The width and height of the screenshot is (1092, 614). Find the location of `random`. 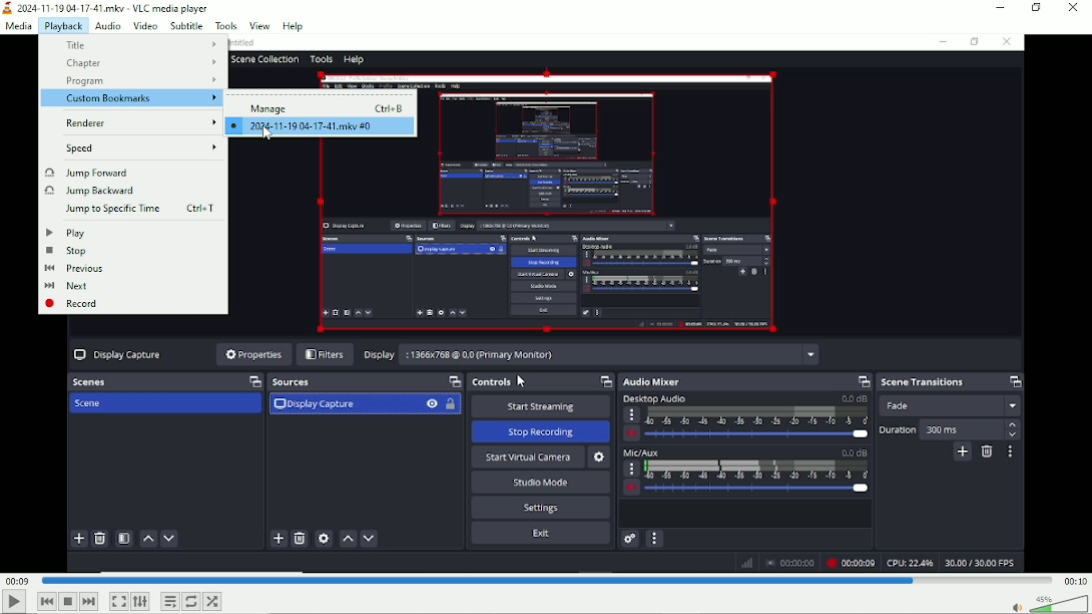

random is located at coordinates (212, 602).